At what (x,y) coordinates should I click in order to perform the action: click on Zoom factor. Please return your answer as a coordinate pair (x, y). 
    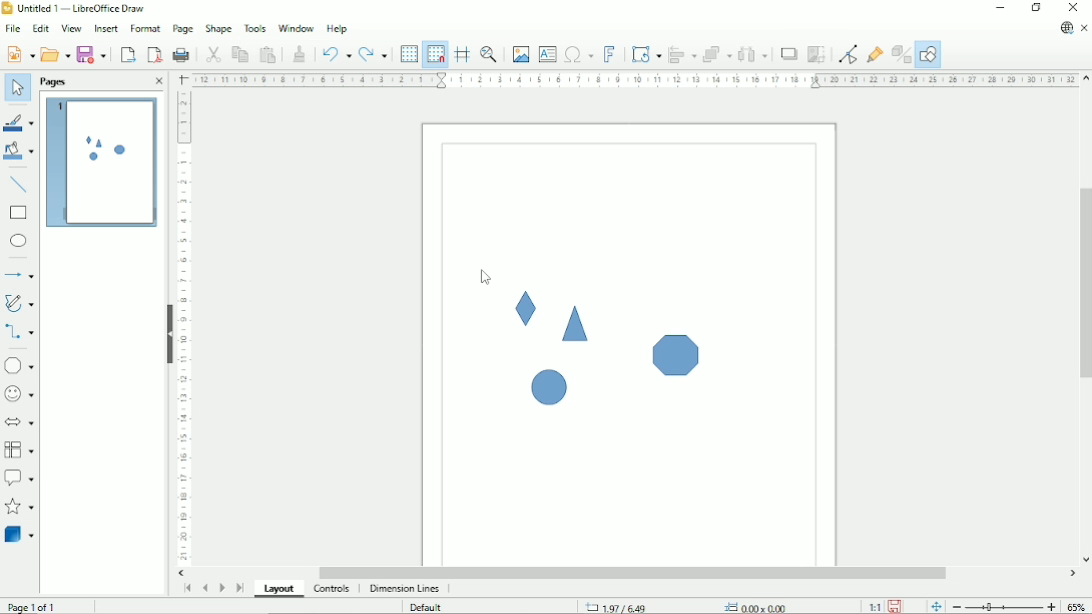
    Looking at the image, I should click on (1078, 606).